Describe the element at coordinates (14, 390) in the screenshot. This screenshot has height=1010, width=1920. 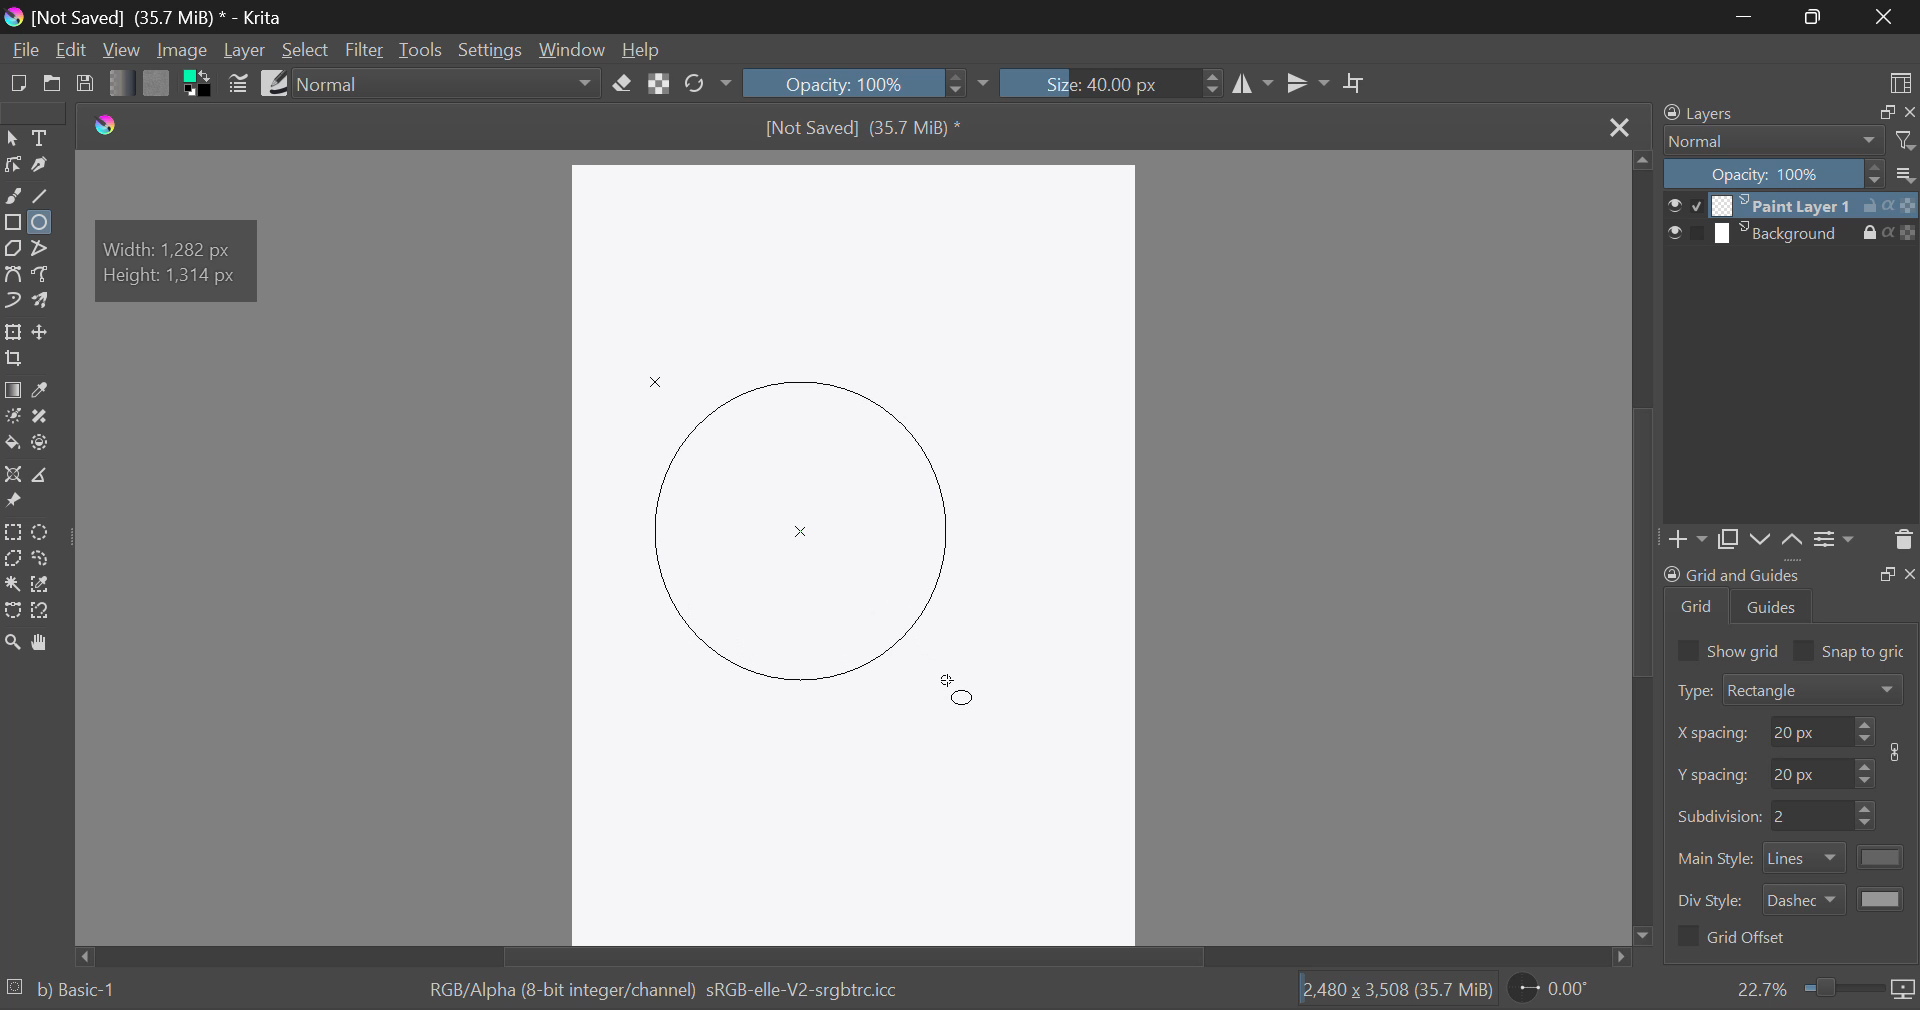
I see `Gradient Fill` at that location.